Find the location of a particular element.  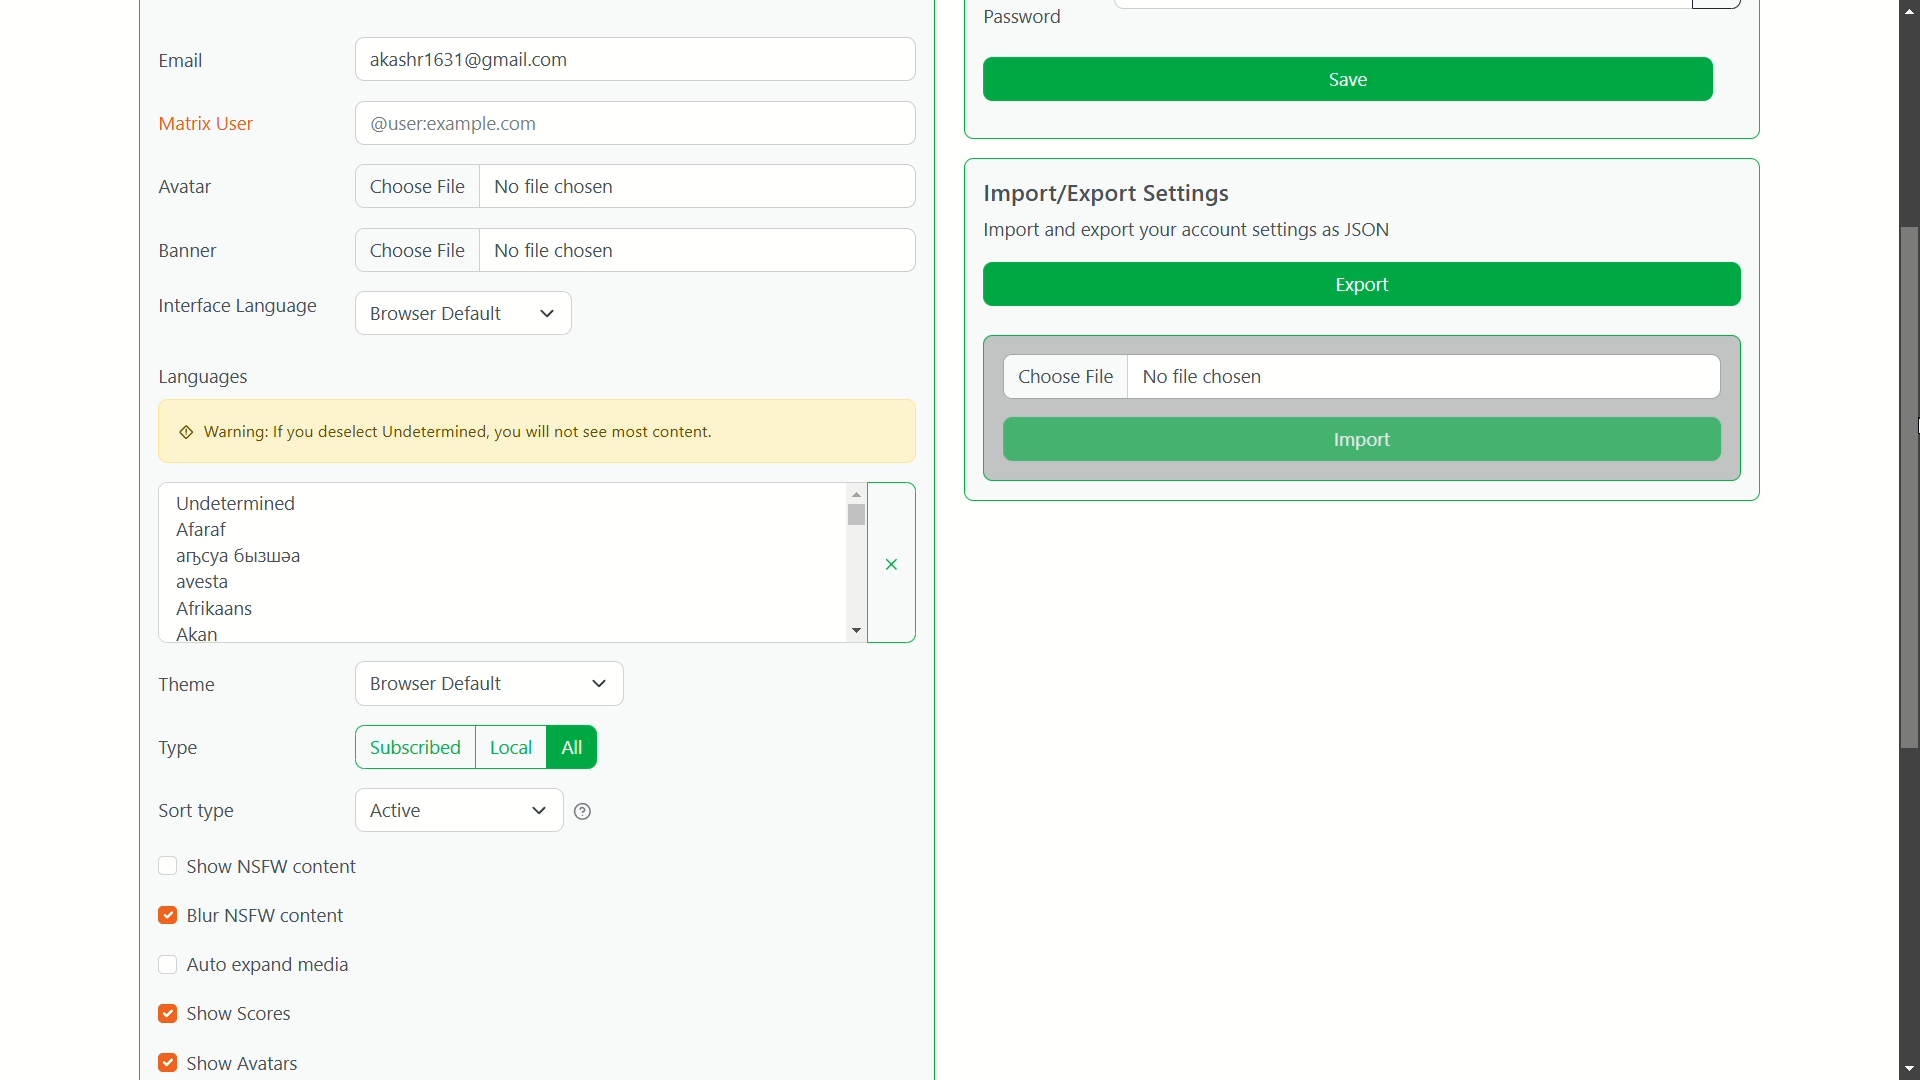

dropdown is located at coordinates (548, 313).